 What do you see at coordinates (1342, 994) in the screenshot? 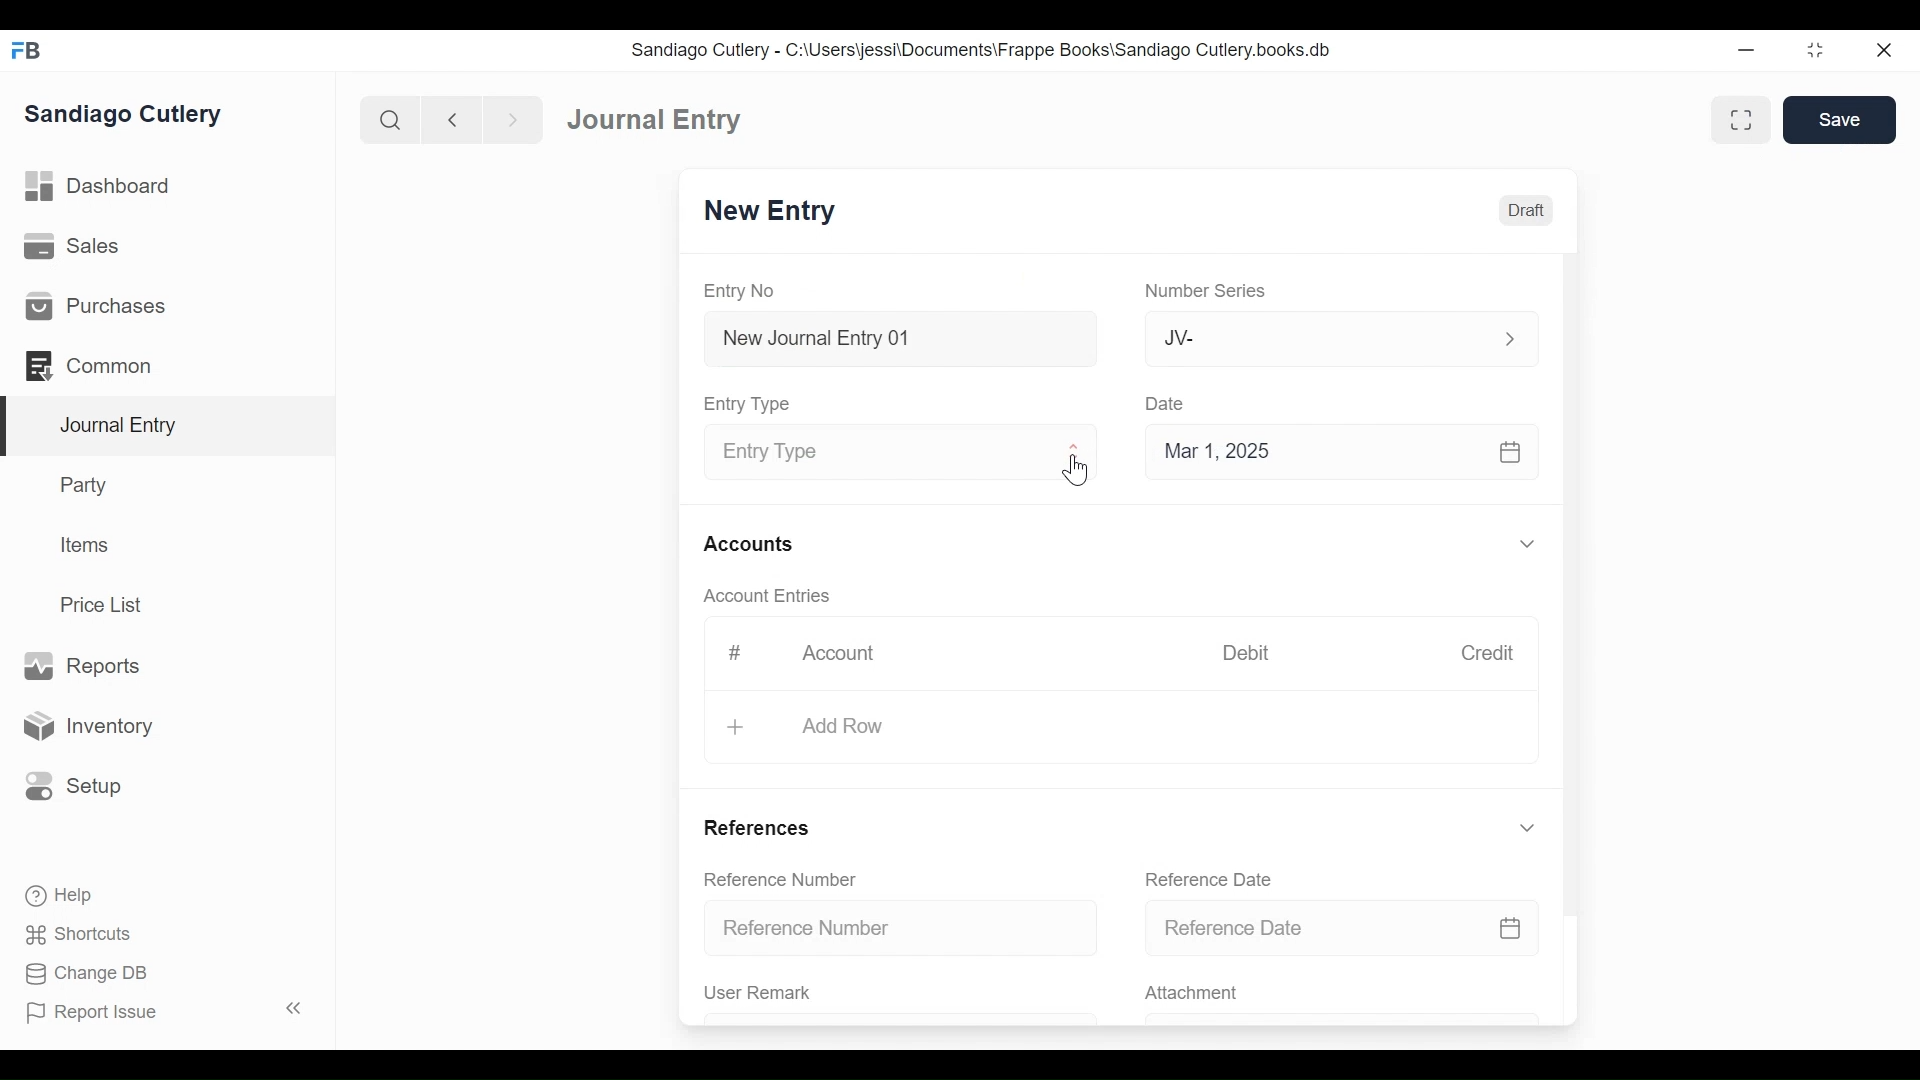
I see `Attachment` at bounding box center [1342, 994].